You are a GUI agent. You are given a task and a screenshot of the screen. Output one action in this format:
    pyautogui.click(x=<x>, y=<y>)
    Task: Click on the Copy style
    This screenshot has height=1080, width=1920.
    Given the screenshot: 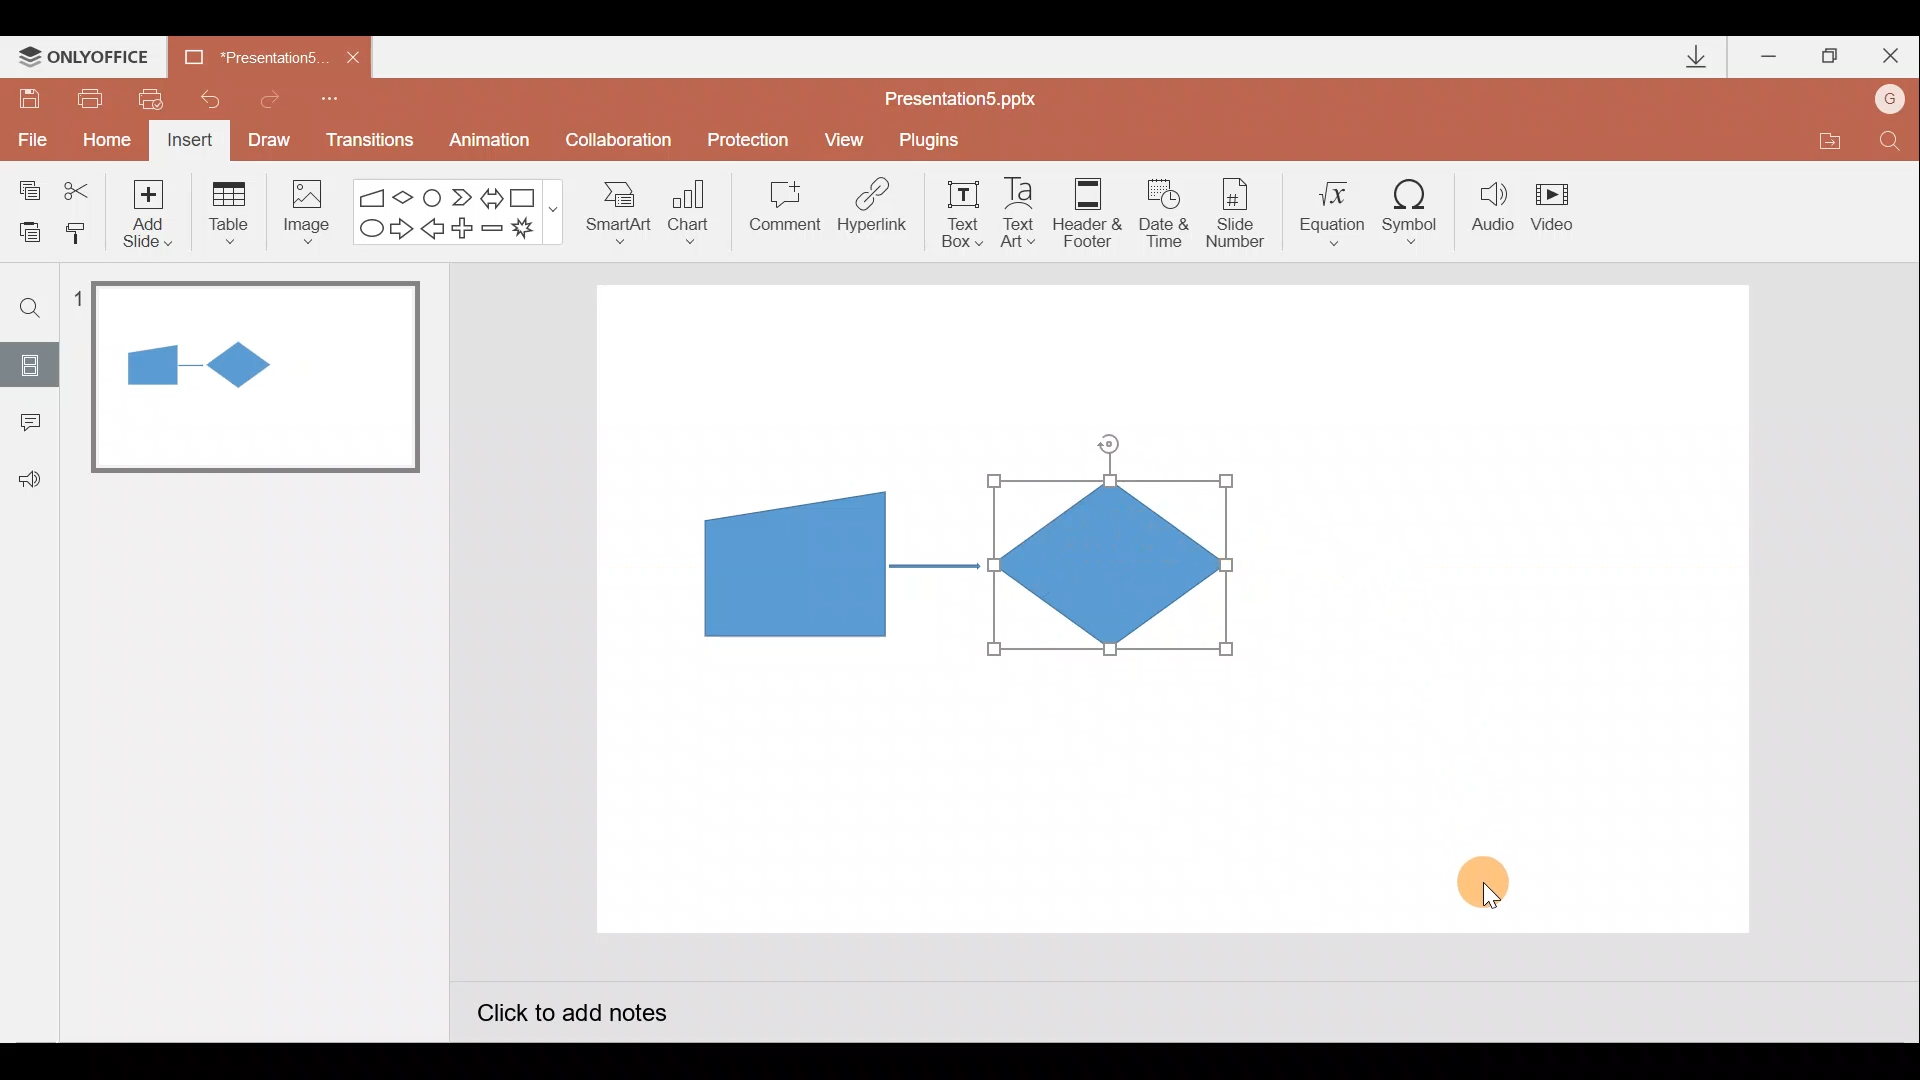 What is the action you would take?
    pyautogui.click(x=78, y=230)
    